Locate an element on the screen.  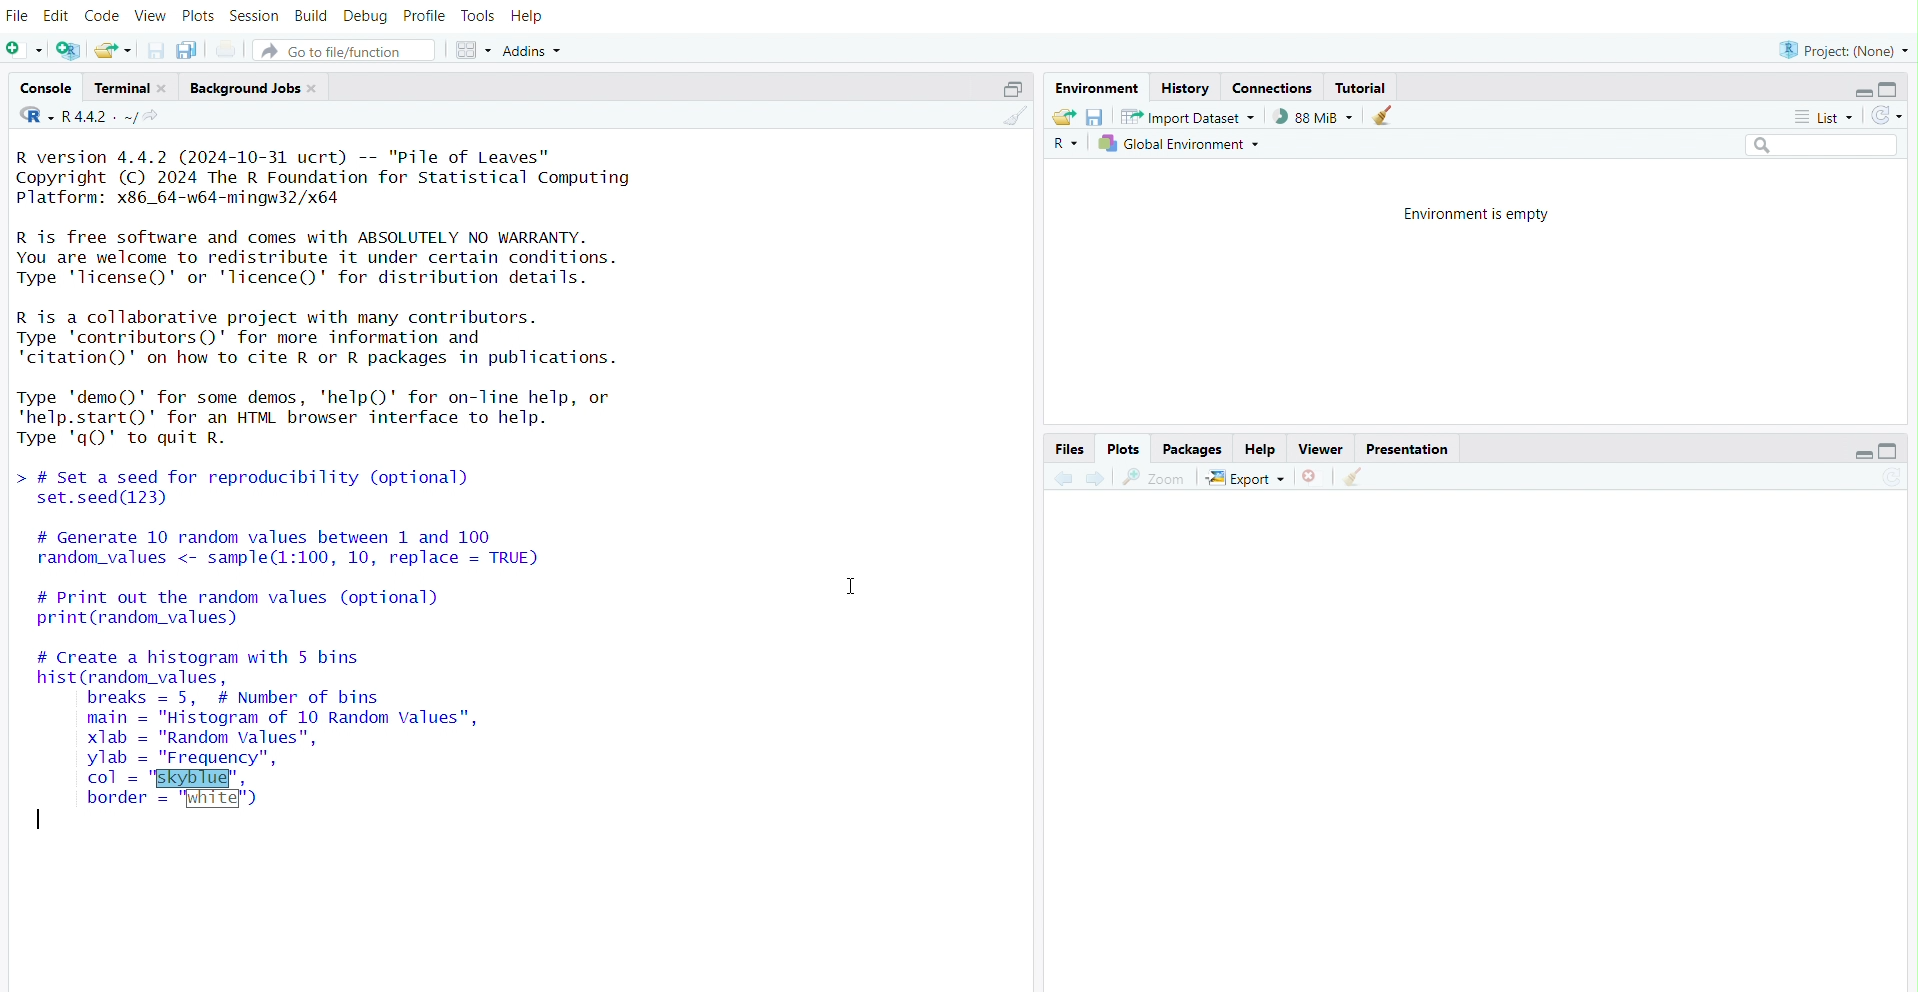
search field is located at coordinates (1823, 145).